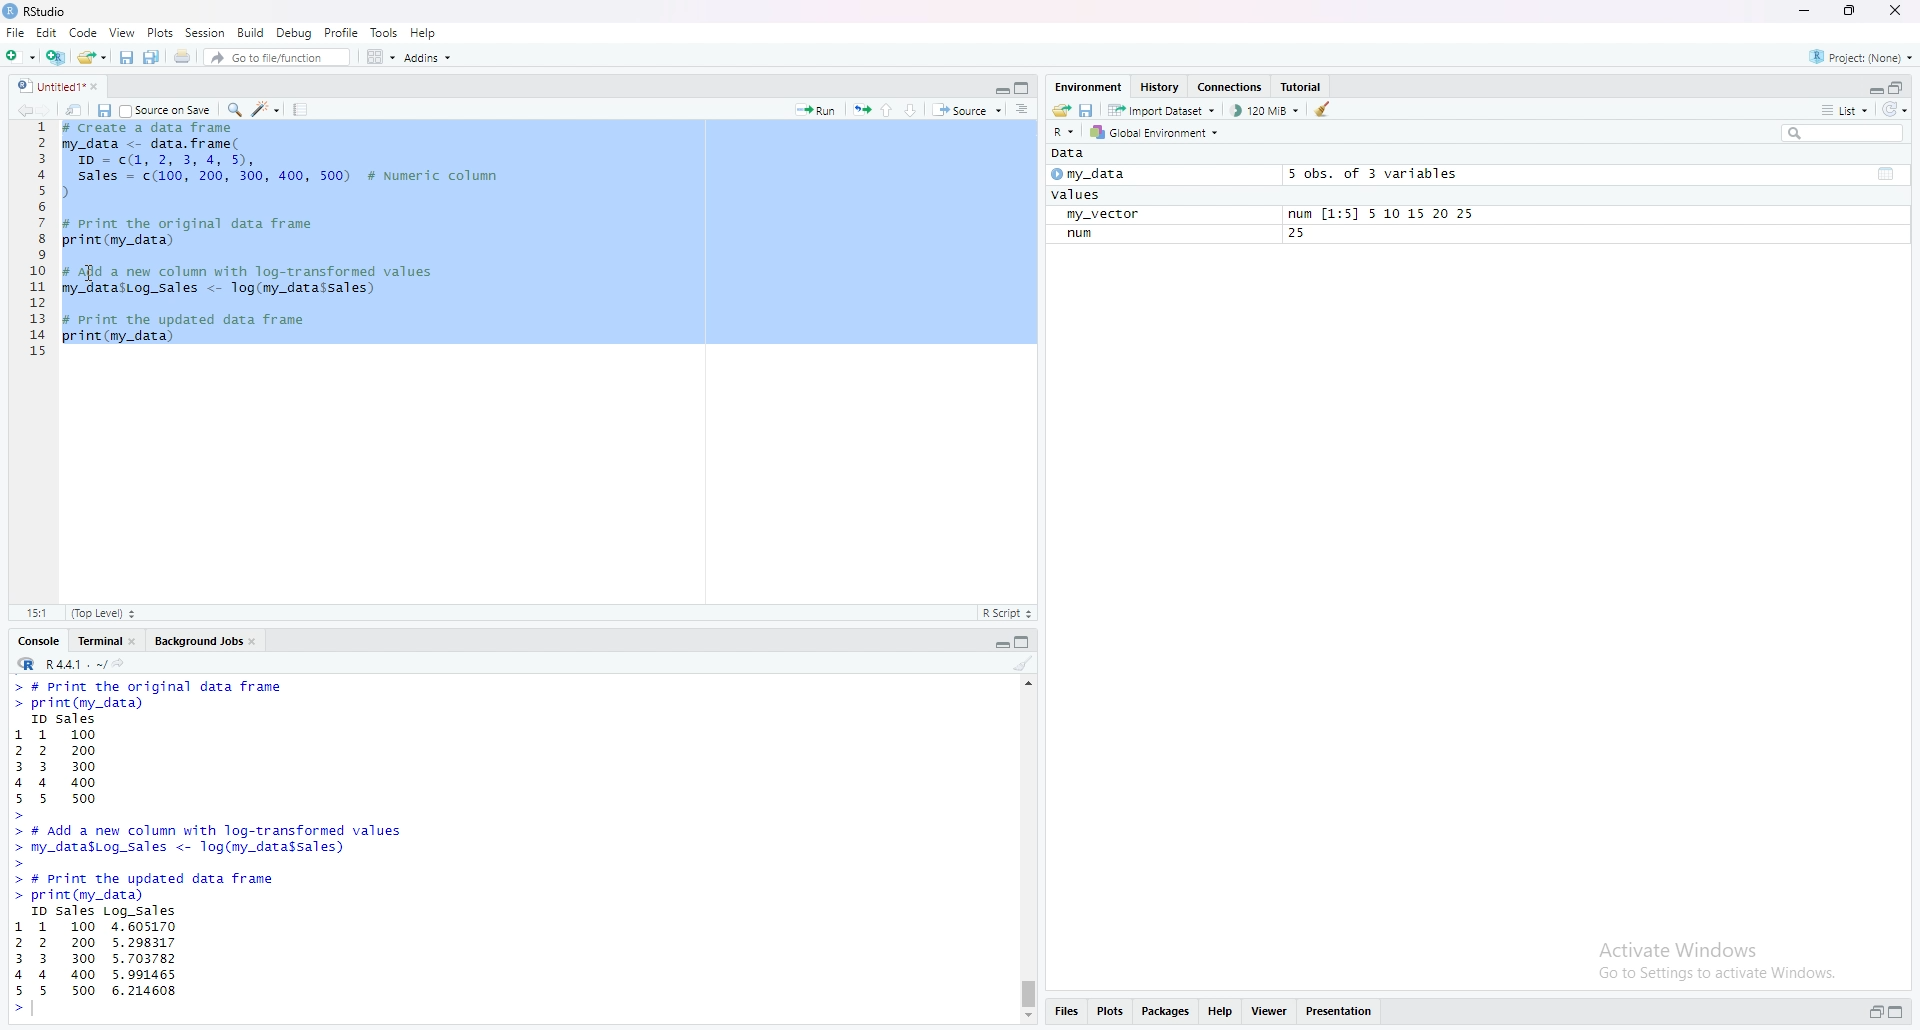 The image size is (1920, 1030). Describe the element at coordinates (1031, 1017) in the screenshot. I see `move down` at that location.